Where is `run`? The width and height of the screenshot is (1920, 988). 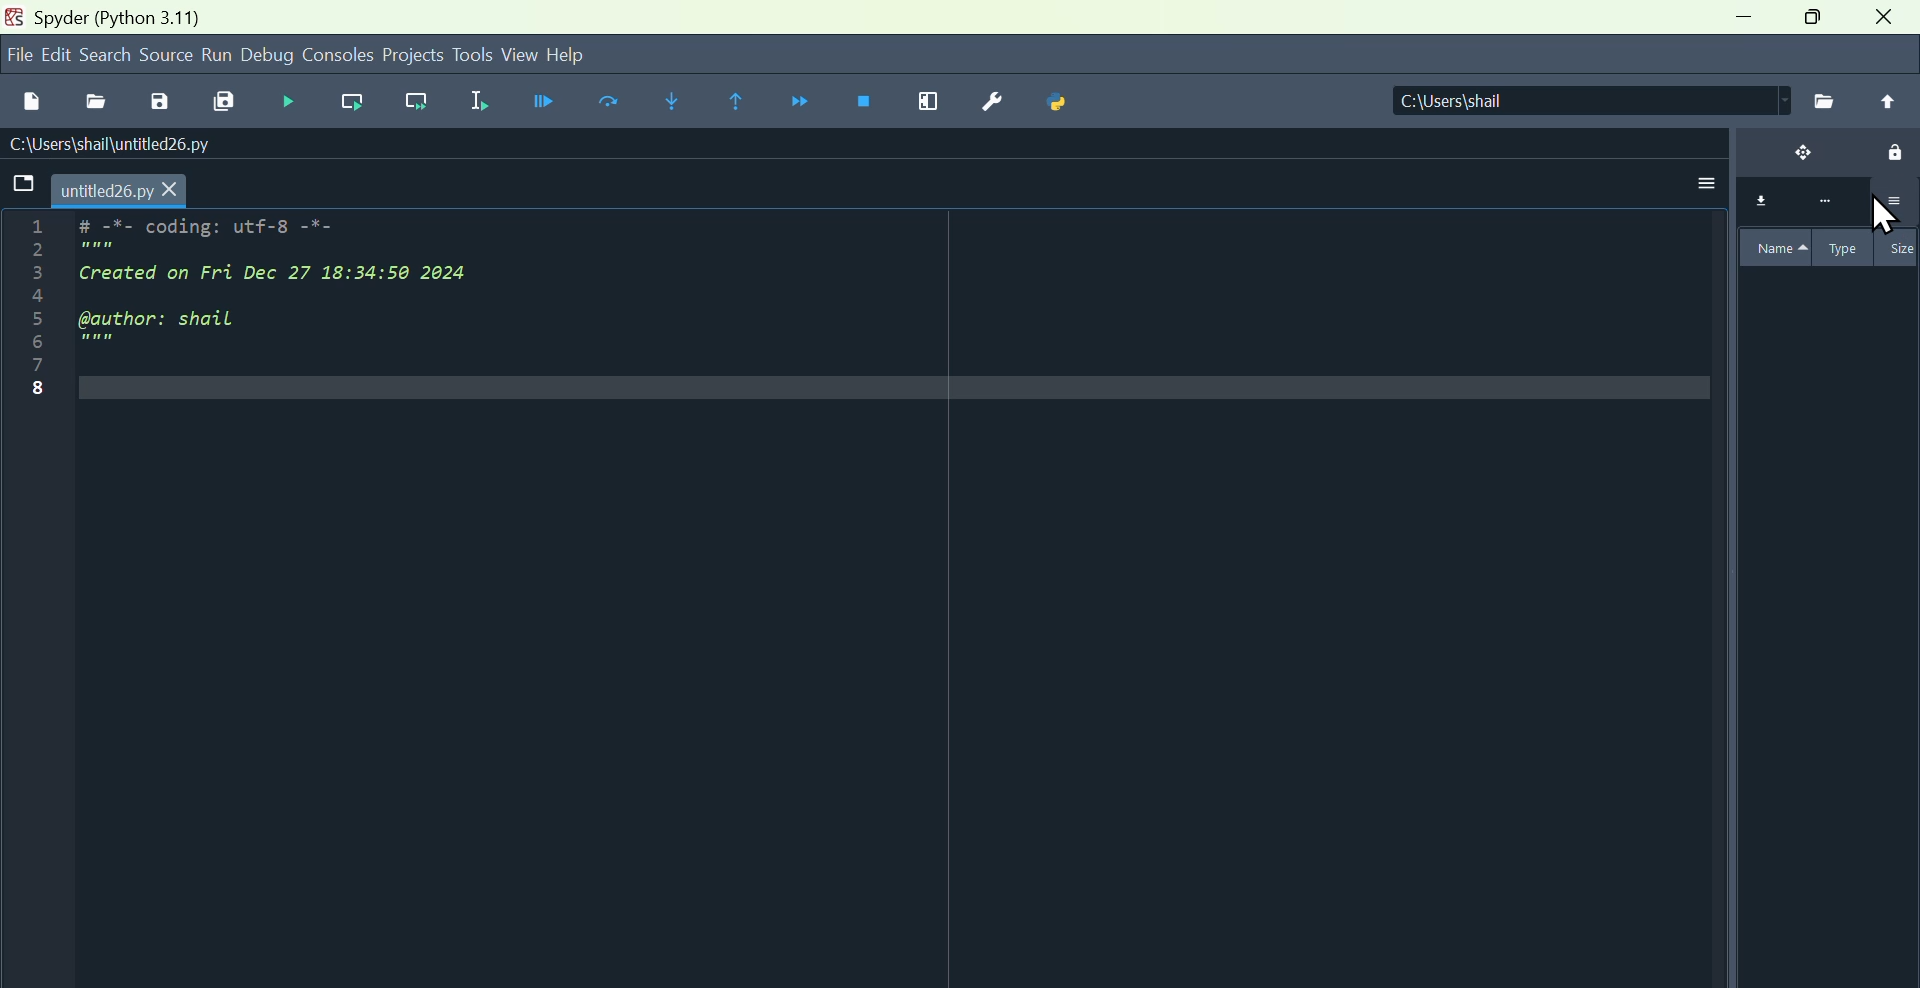
run is located at coordinates (217, 55).